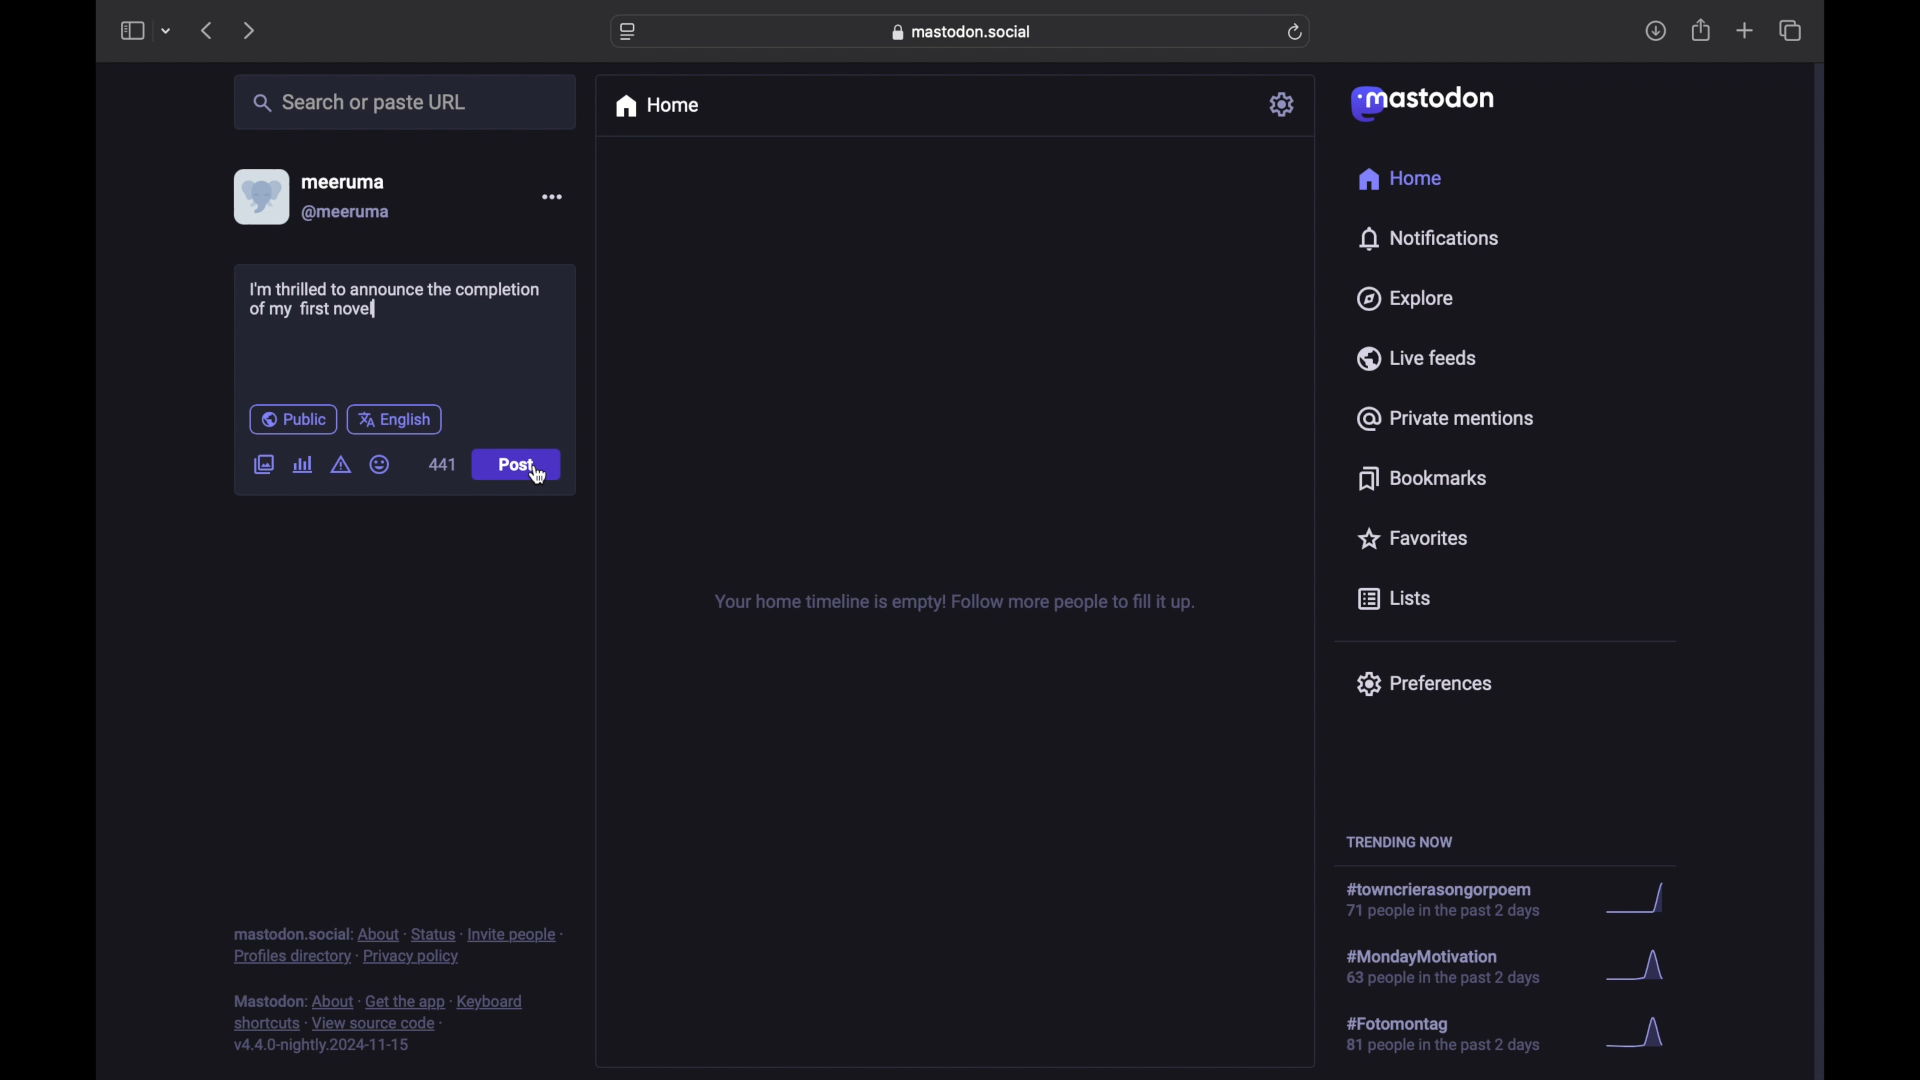  Describe the element at coordinates (1428, 239) in the screenshot. I see `notifications` at that location.